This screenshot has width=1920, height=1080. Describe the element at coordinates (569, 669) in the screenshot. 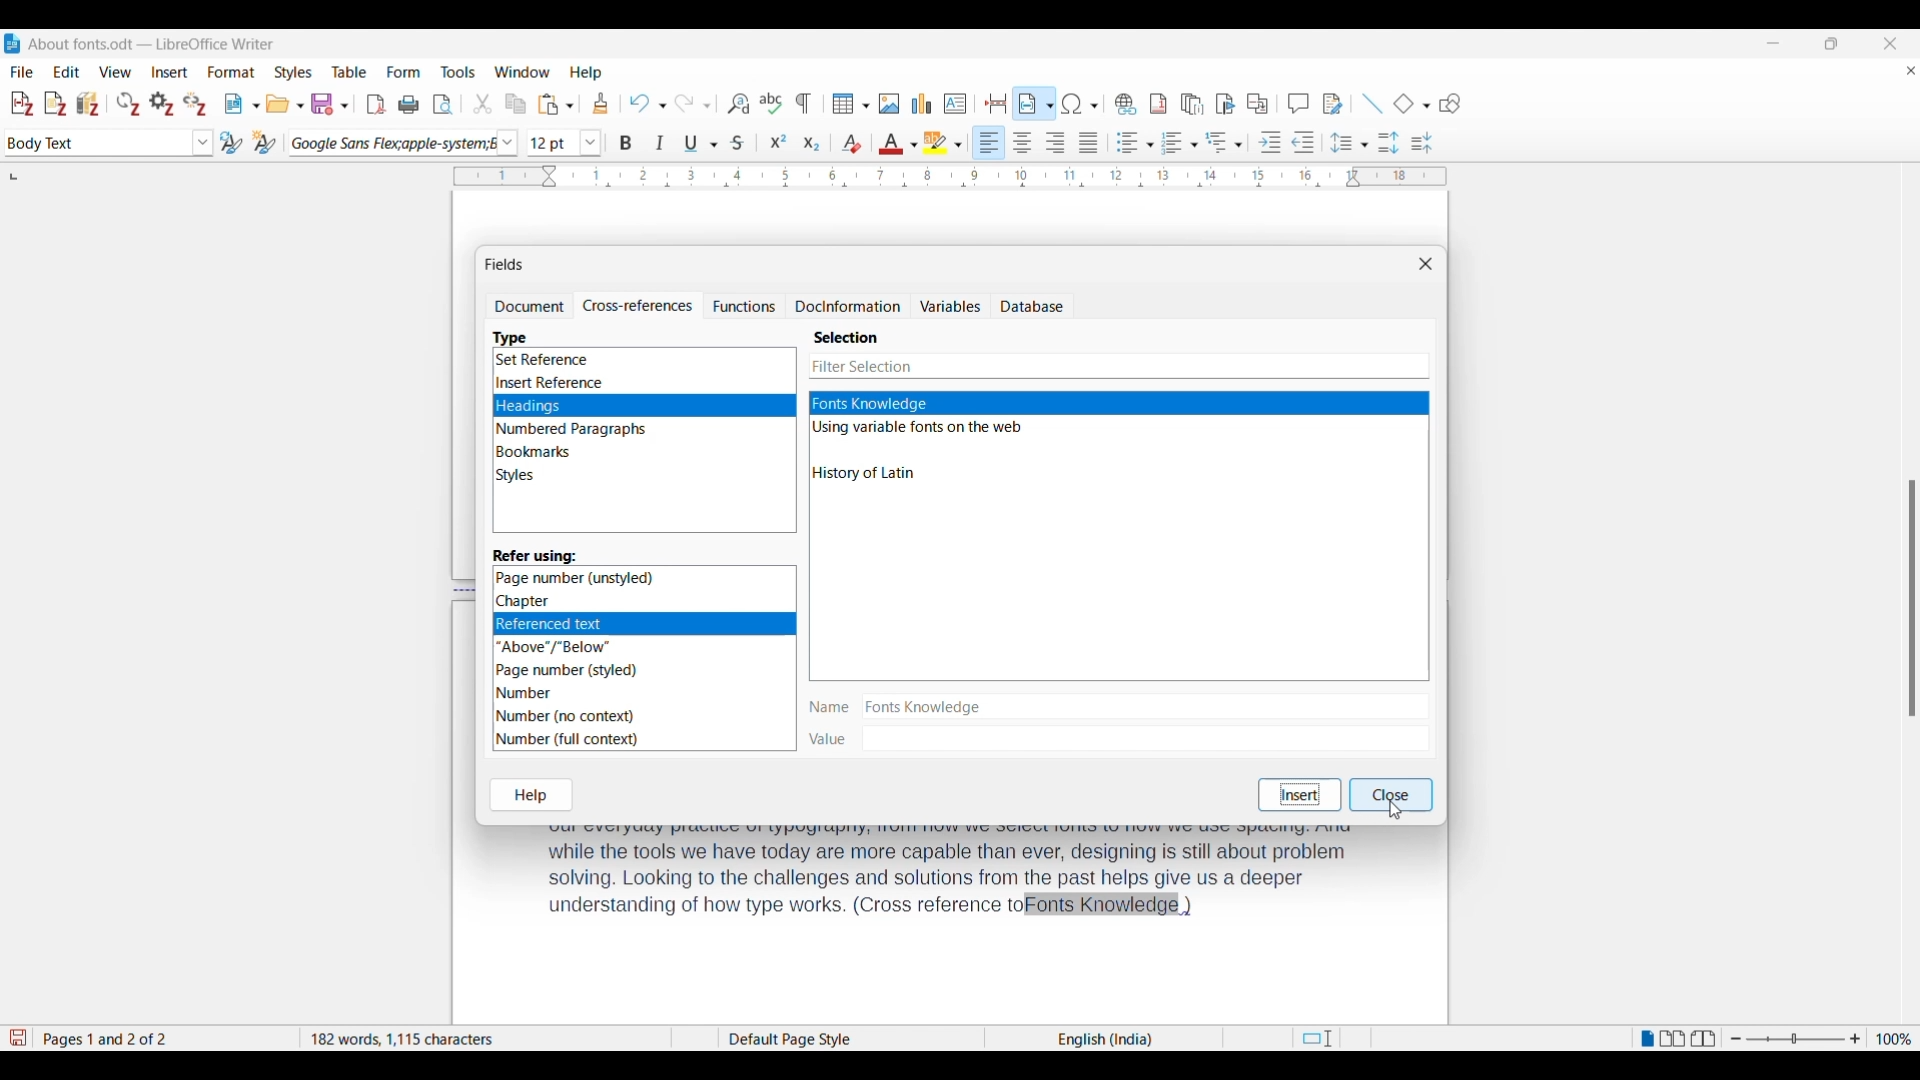

I see `Page number (styled)` at that location.